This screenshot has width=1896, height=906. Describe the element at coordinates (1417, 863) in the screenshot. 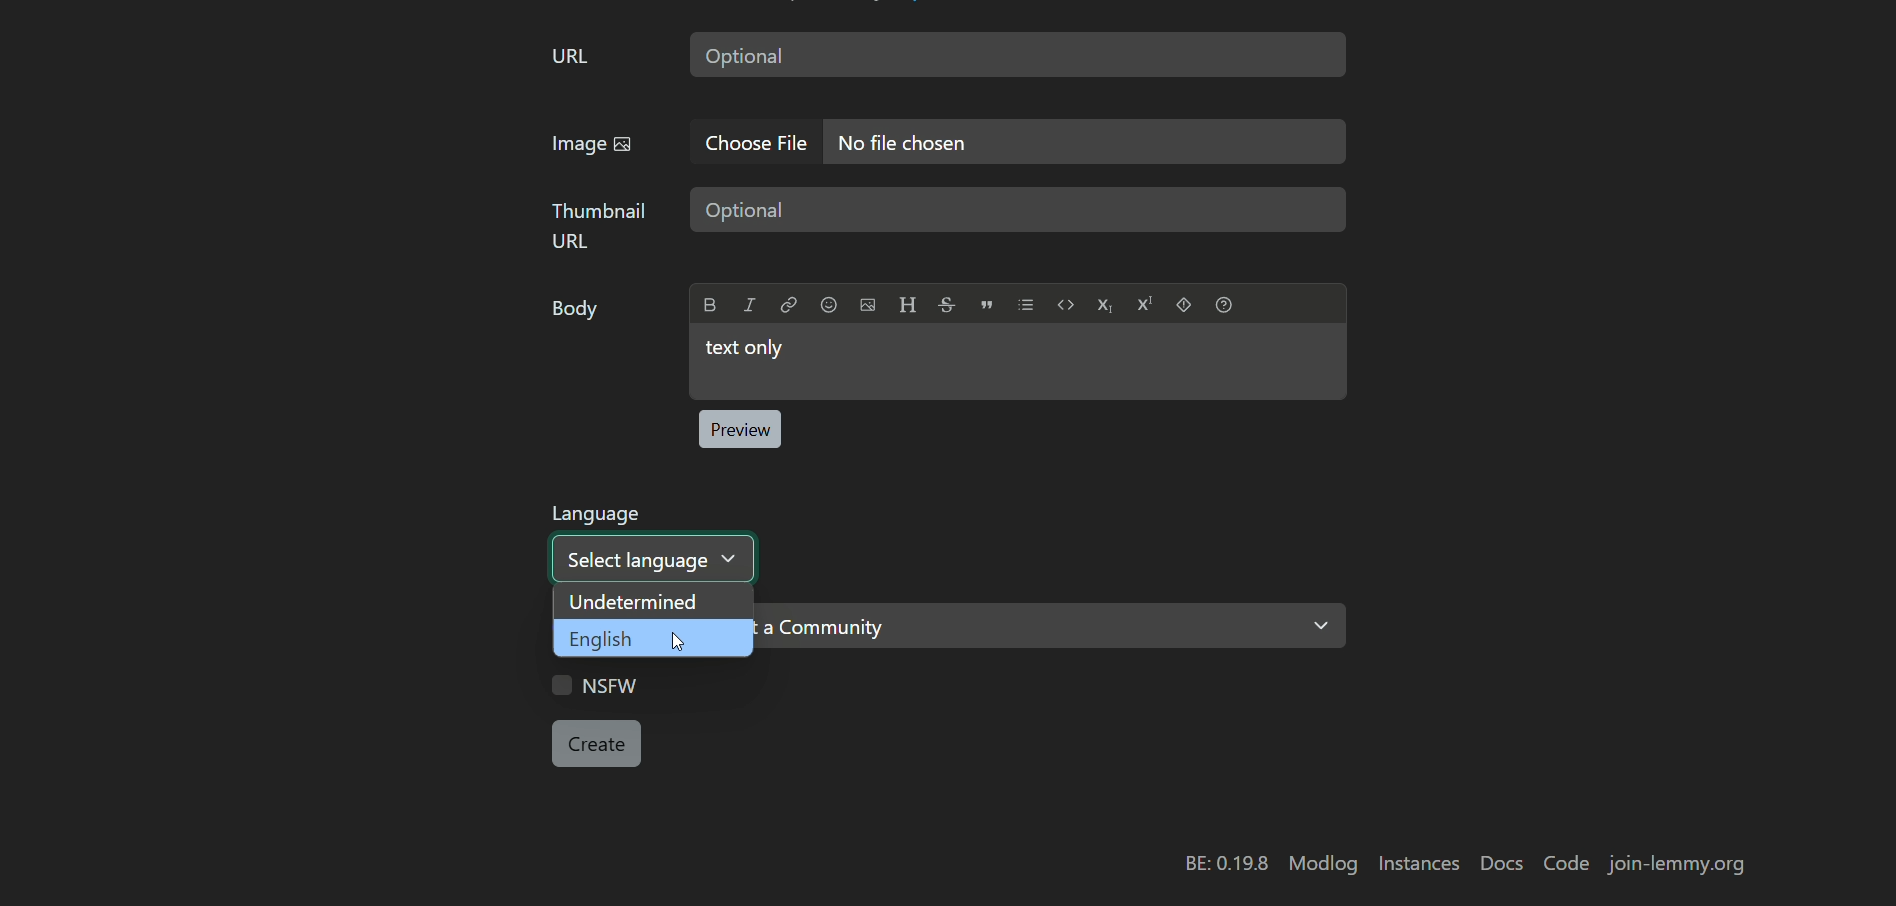

I see `instances` at that location.